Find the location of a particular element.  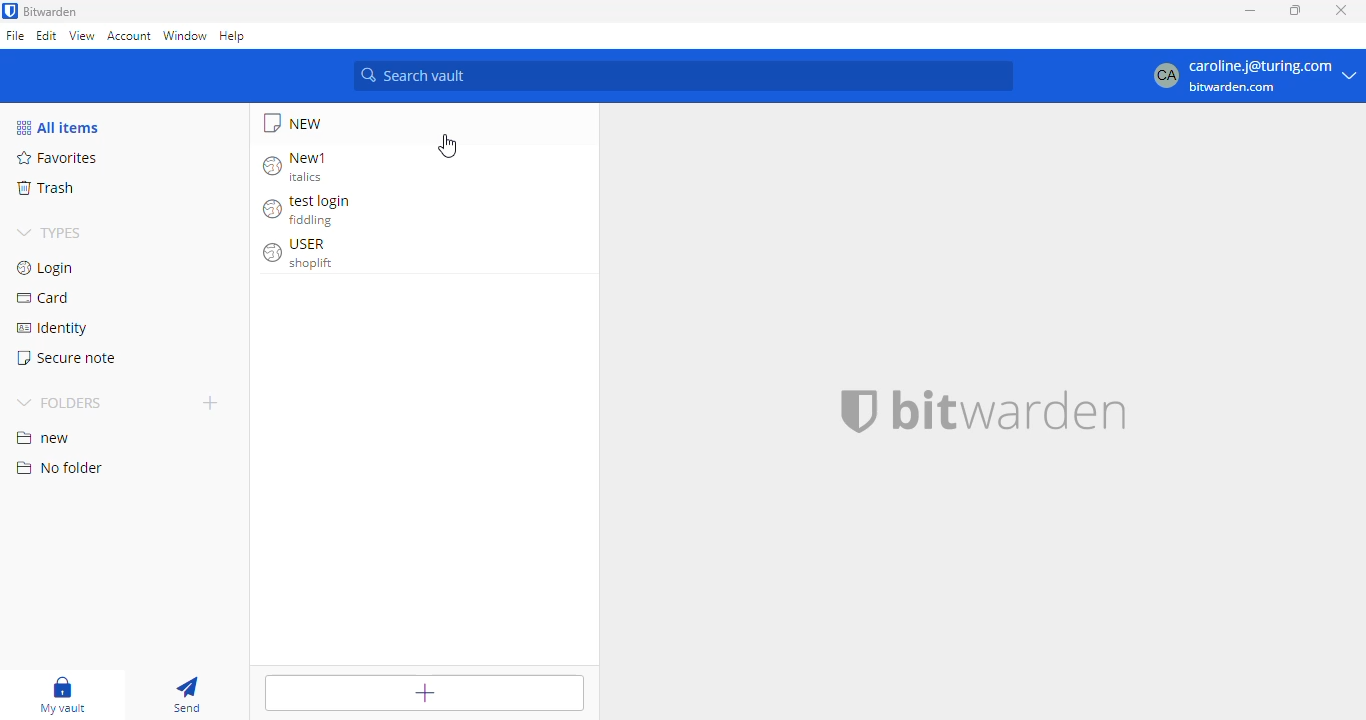

help is located at coordinates (232, 36).